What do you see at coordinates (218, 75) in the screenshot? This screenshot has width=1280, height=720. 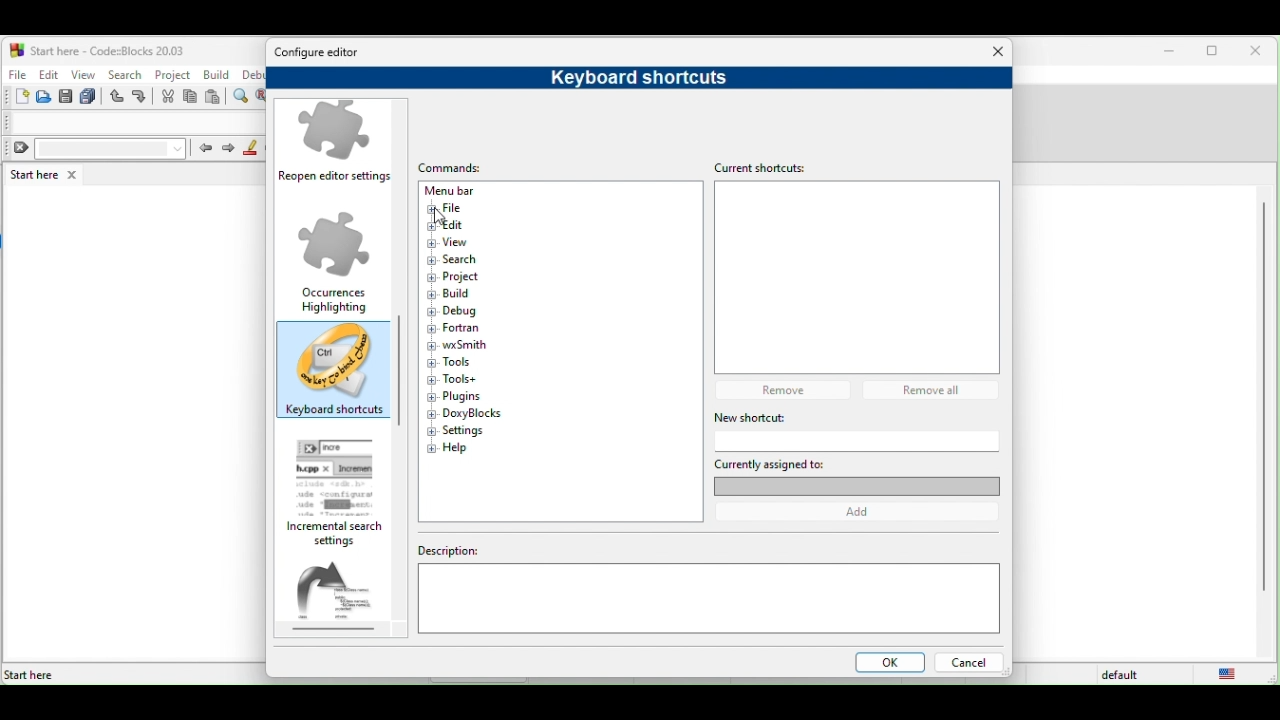 I see `build` at bounding box center [218, 75].